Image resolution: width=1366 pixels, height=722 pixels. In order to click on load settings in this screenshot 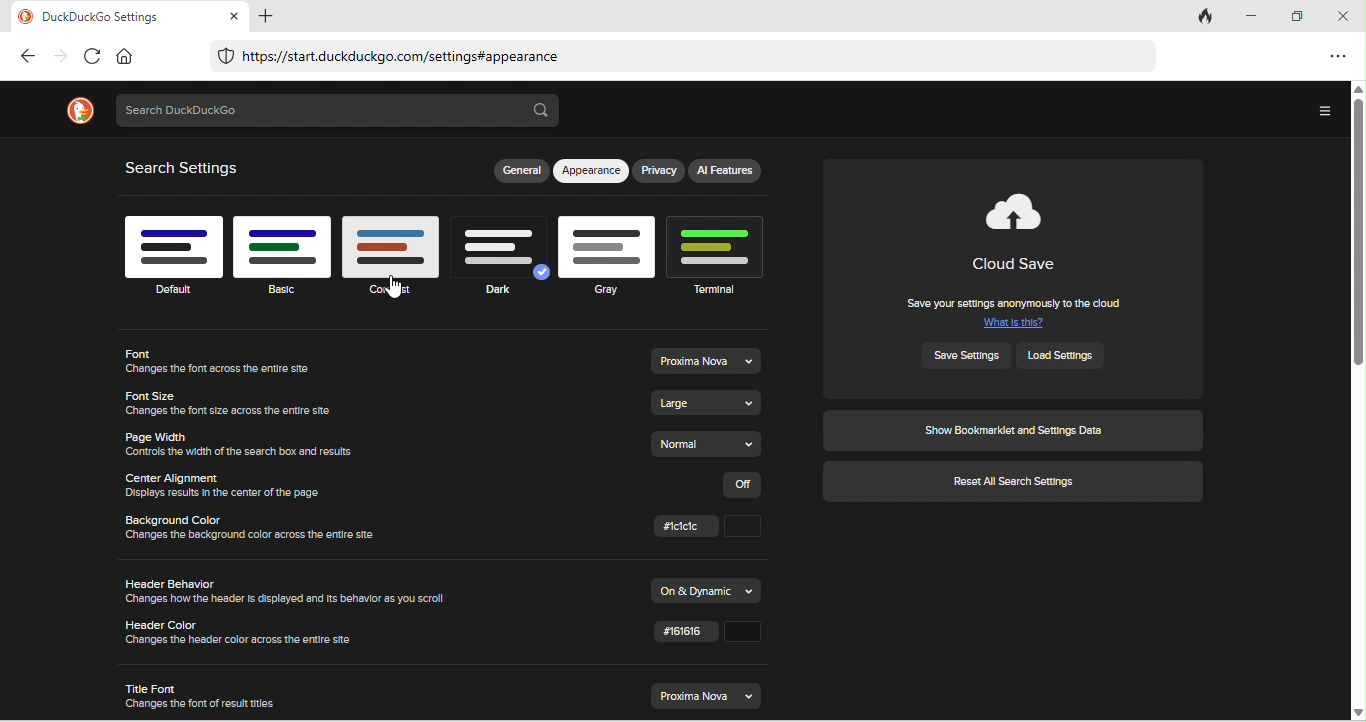, I will do `click(1069, 355)`.